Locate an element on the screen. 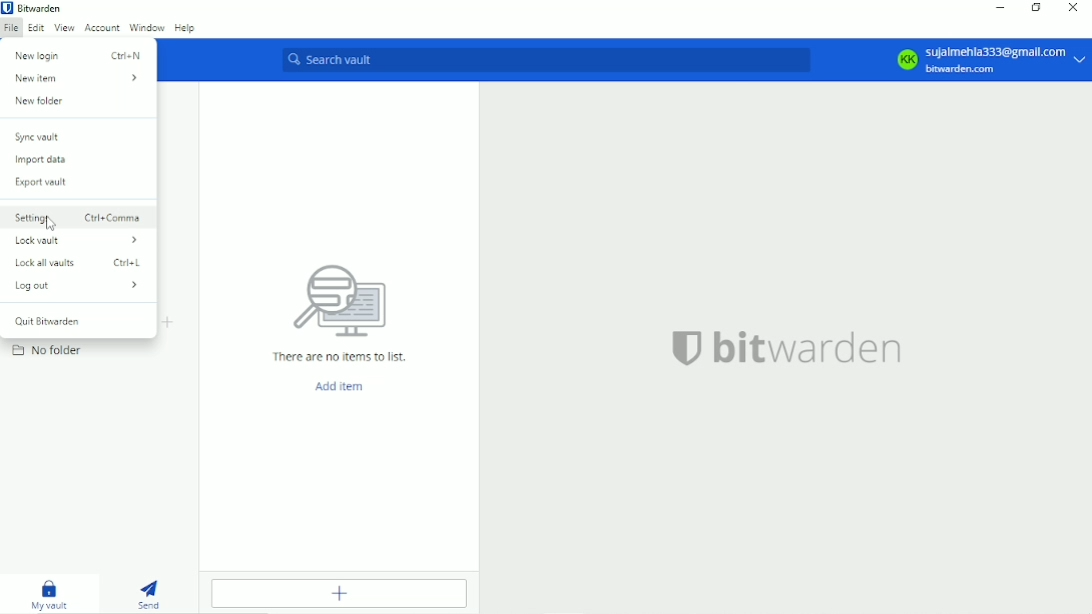 Image resolution: width=1092 pixels, height=614 pixels. New login Ctrl+N is located at coordinates (78, 54).